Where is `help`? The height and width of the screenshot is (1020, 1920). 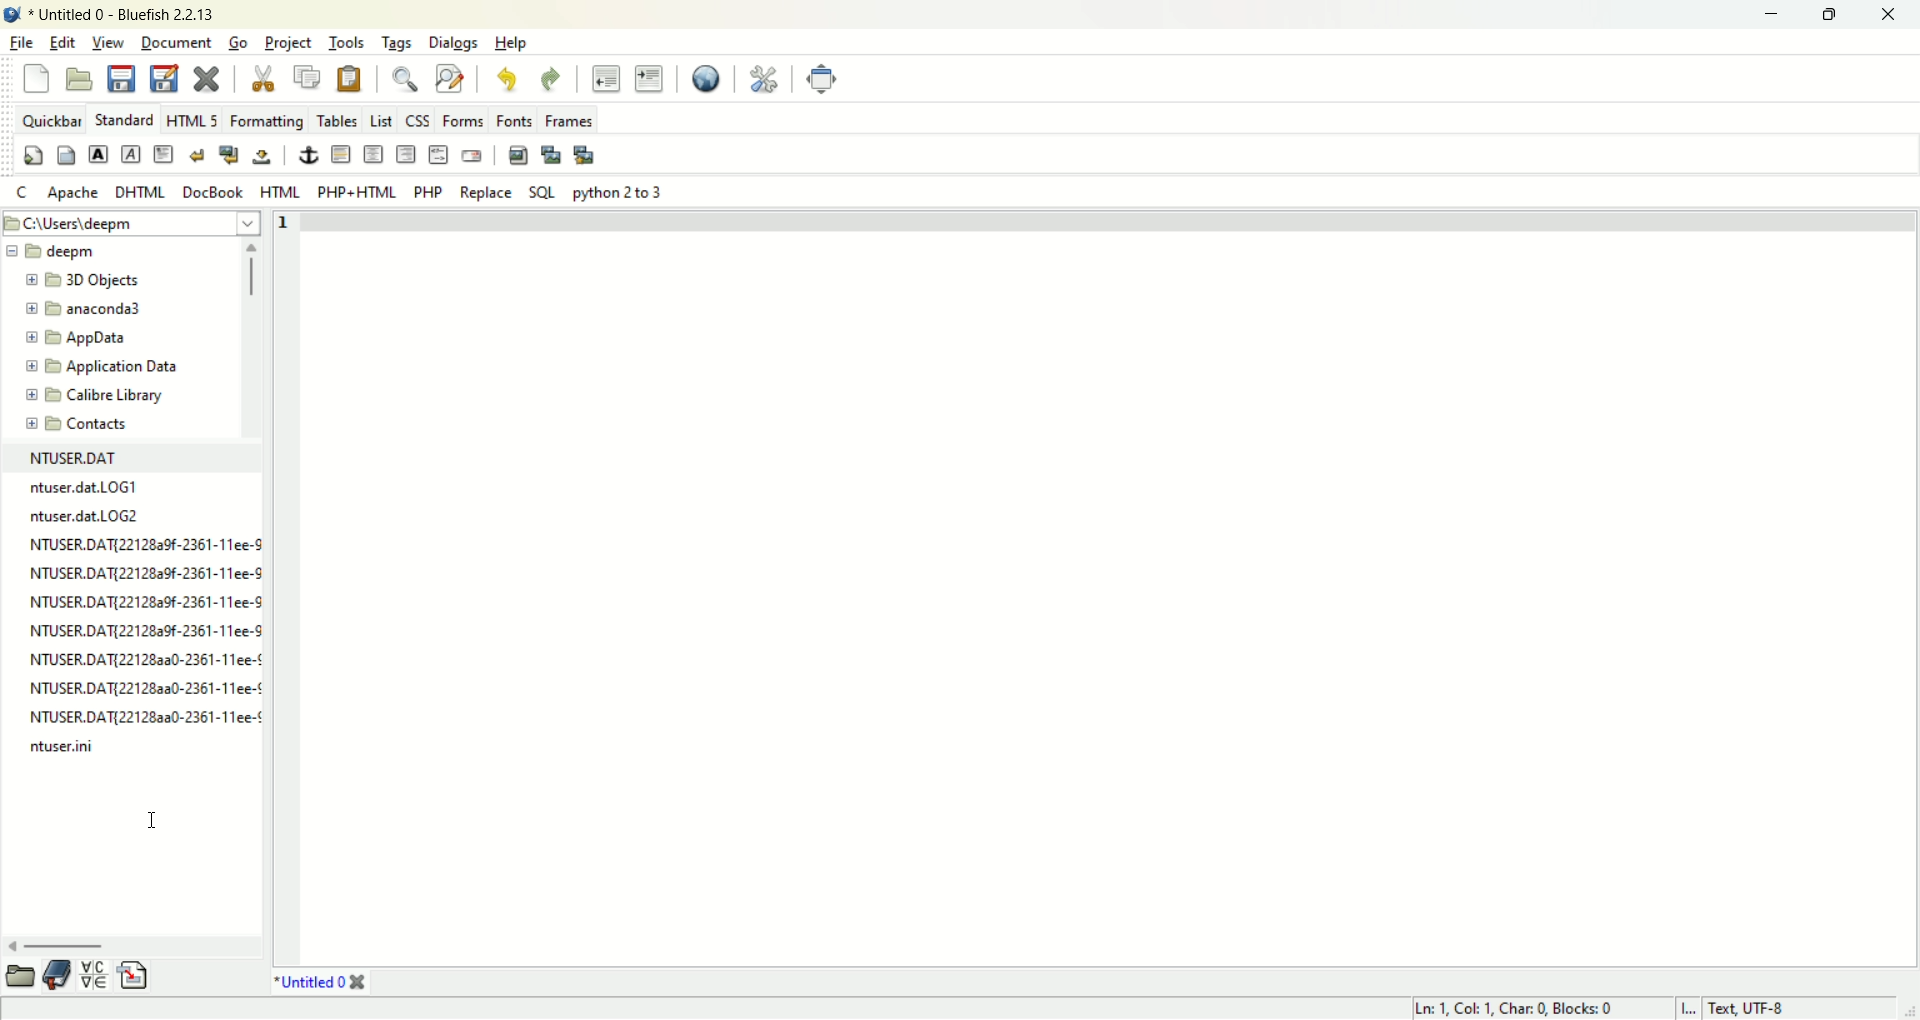 help is located at coordinates (517, 43).